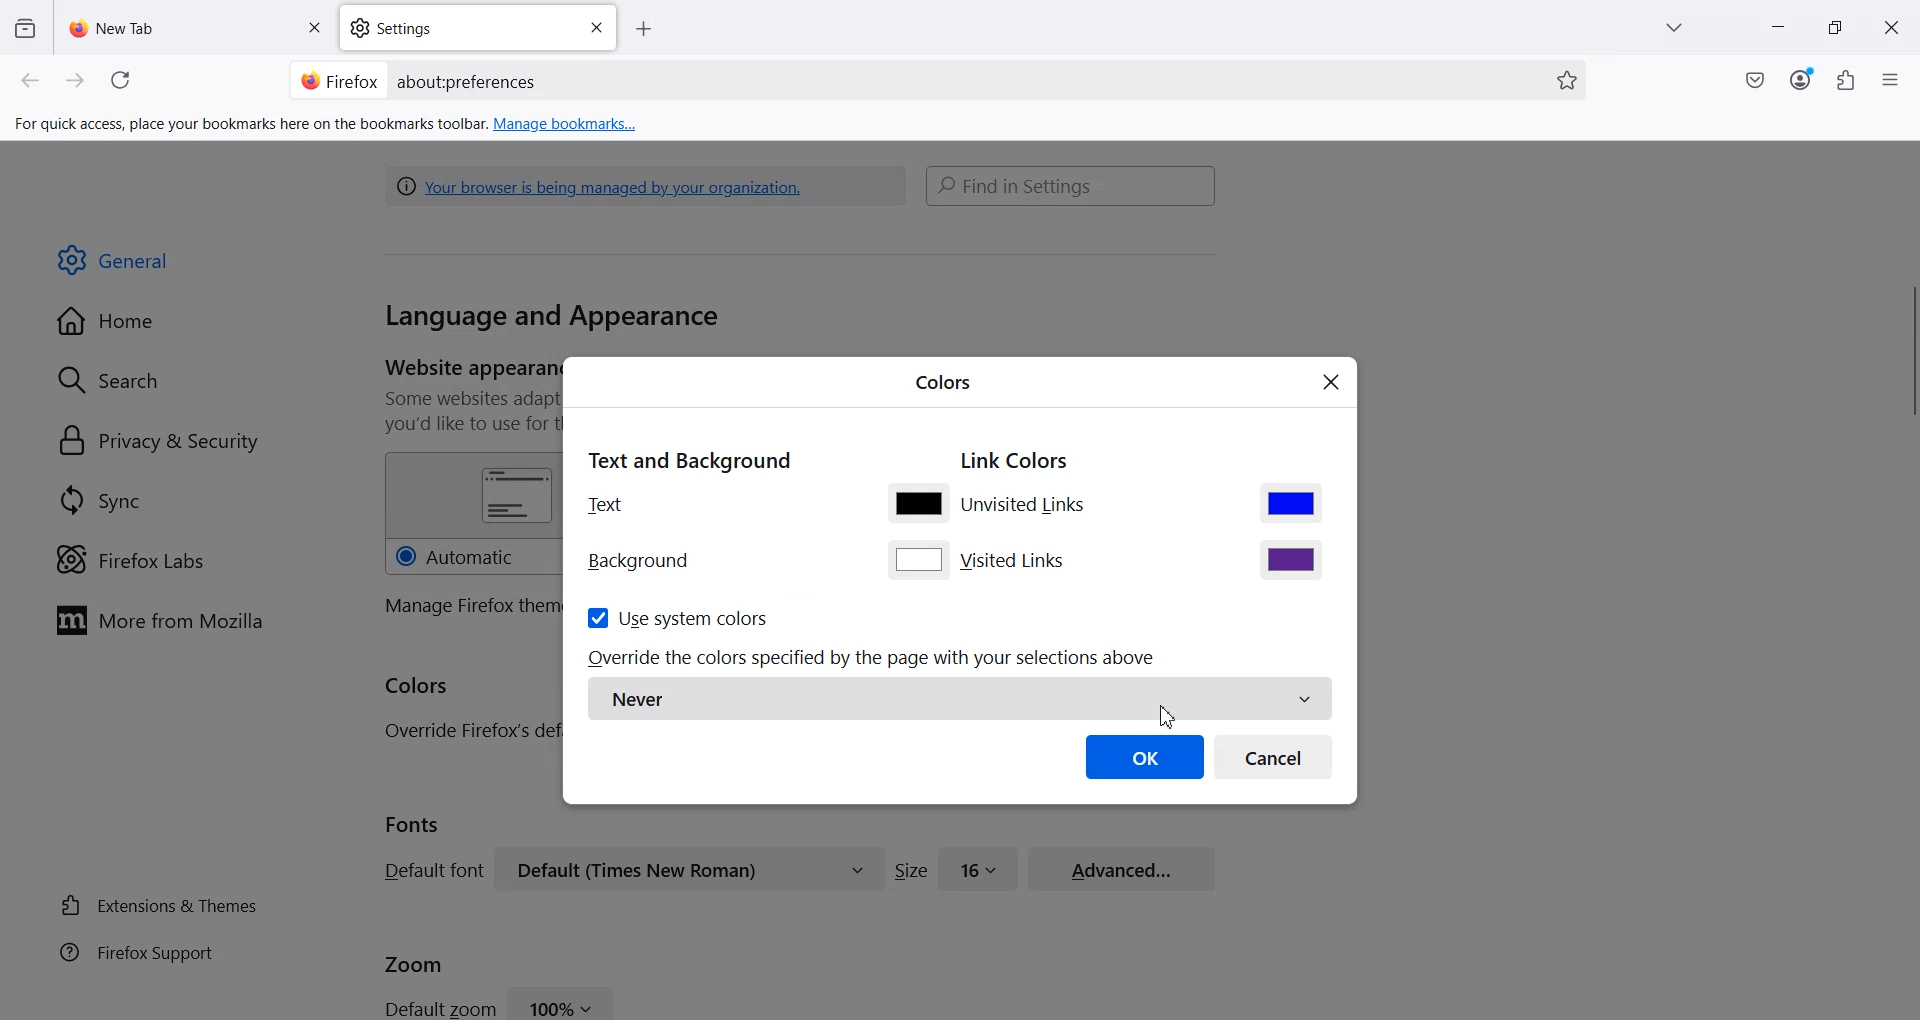 This screenshot has height=1020, width=1920. Describe the element at coordinates (934, 80) in the screenshot. I see `Search Bar` at that location.